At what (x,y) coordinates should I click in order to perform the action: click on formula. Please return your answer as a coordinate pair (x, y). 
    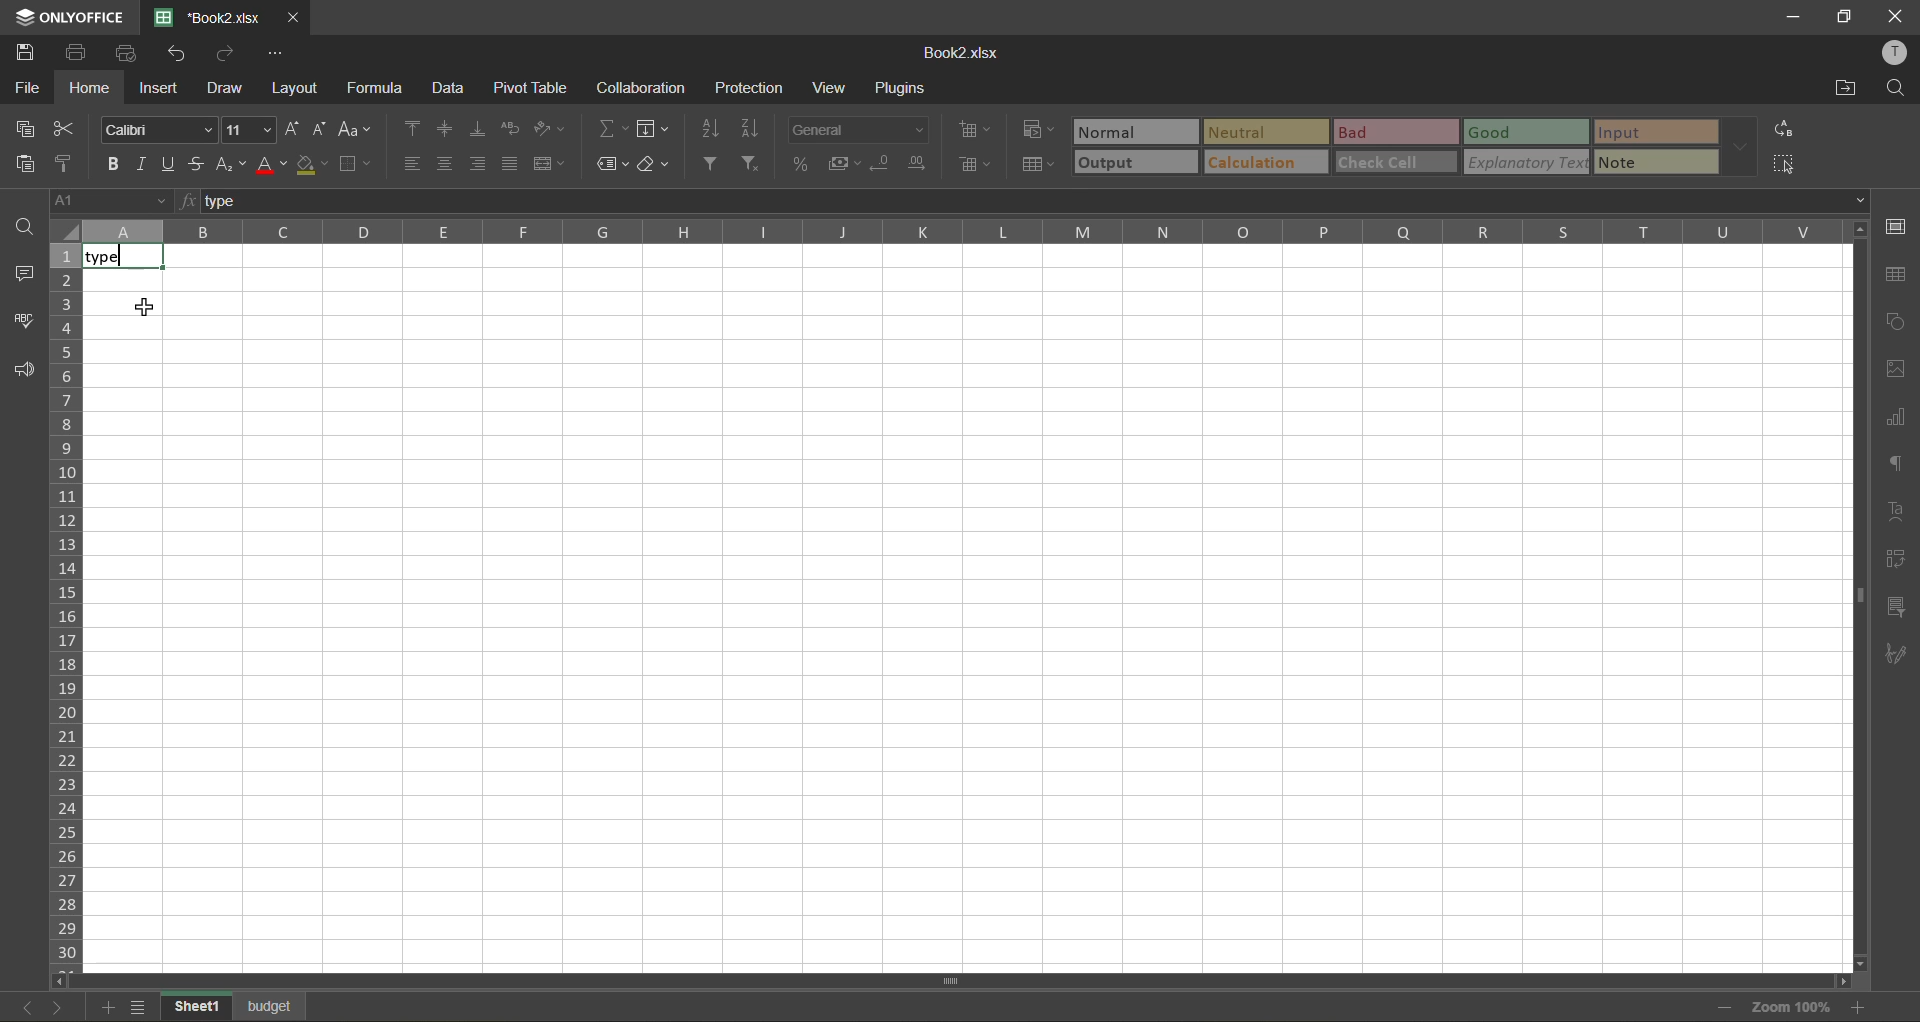
    Looking at the image, I should click on (374, 88).